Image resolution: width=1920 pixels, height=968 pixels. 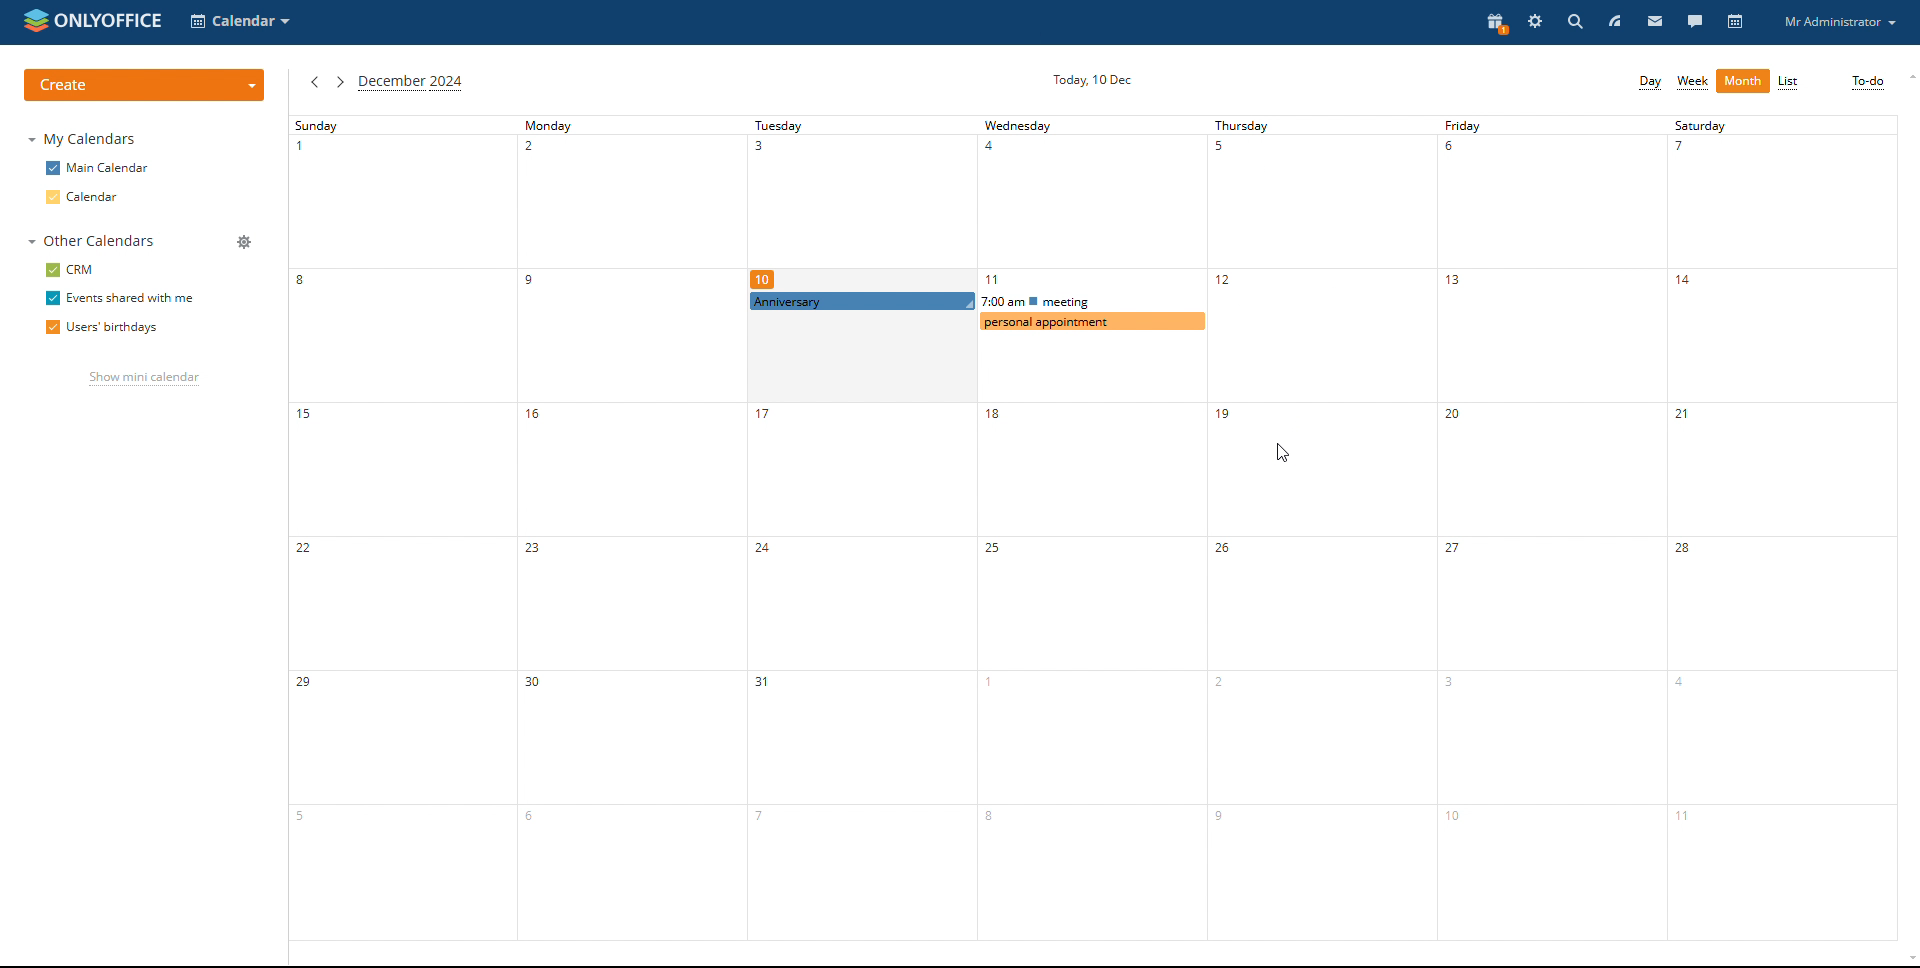 I want to click on onlyoffice logo, so click(x=35, y=24).